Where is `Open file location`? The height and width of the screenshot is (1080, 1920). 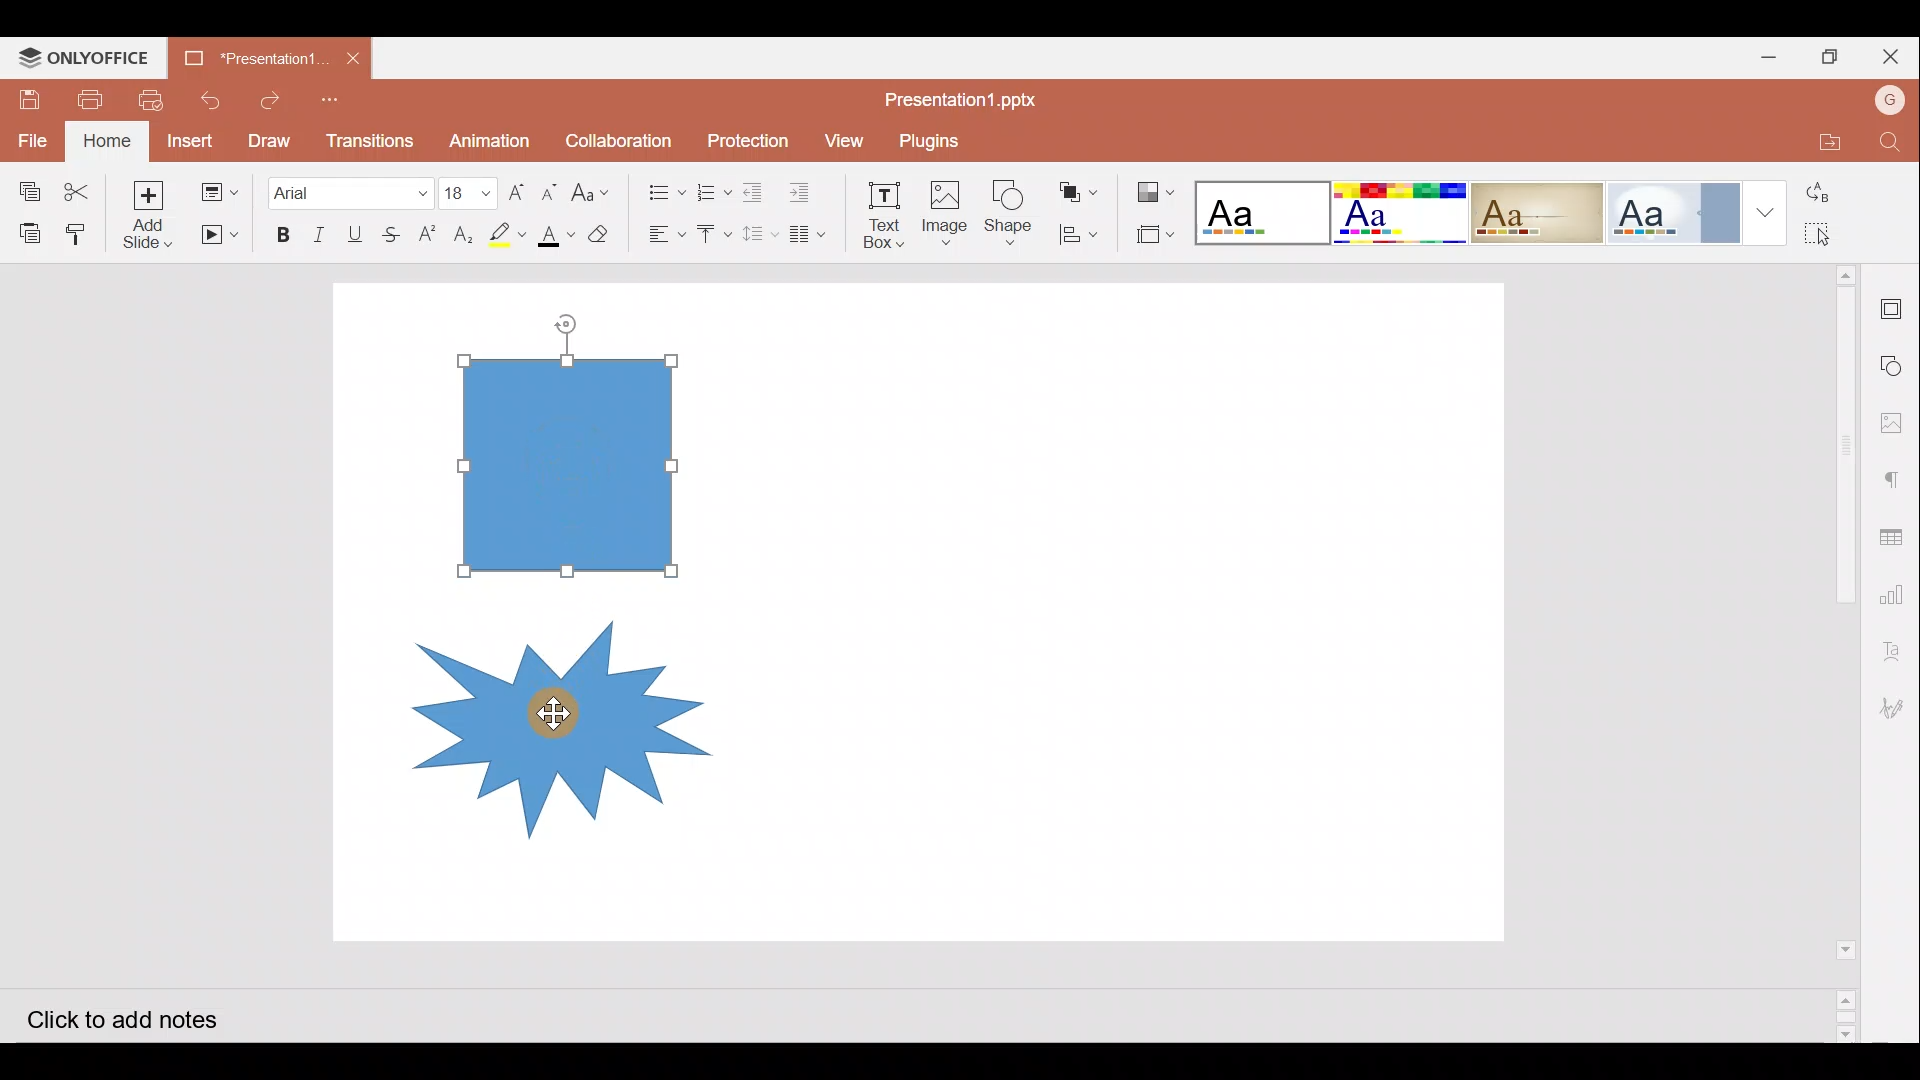 Open file location is located at coordinates (1822, 143).